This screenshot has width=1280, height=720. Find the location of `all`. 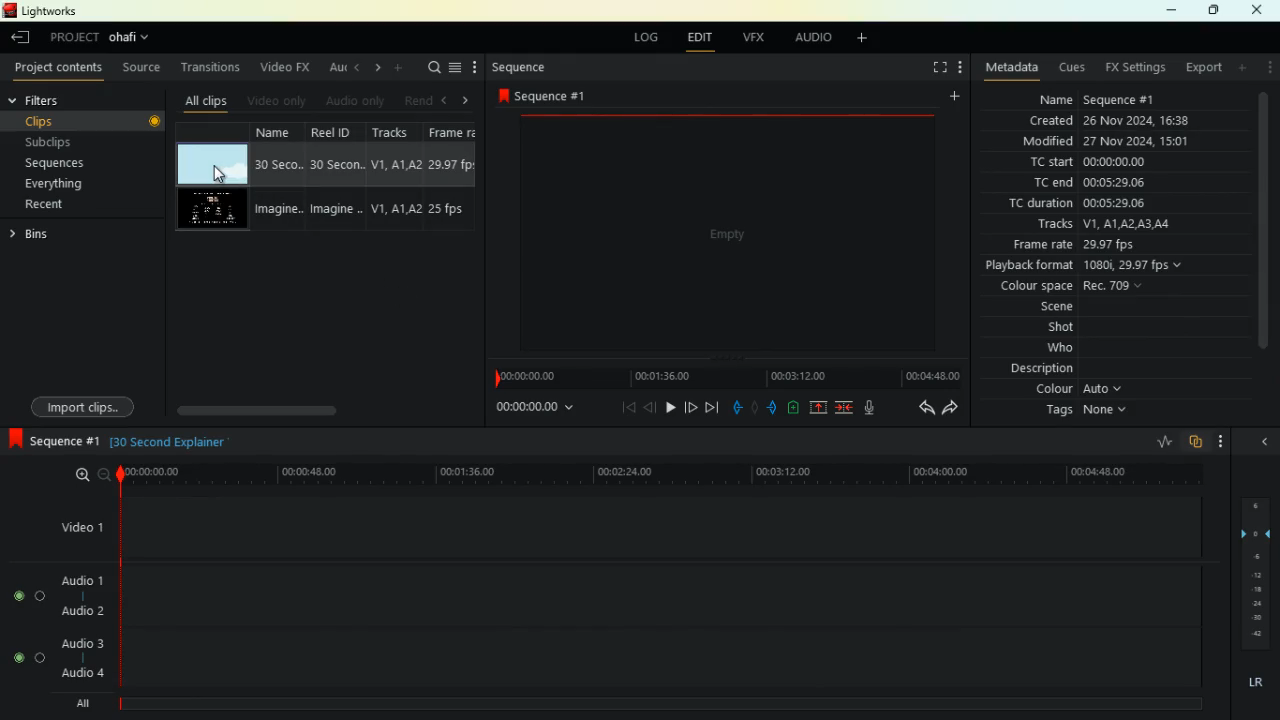

all is located at coordinates (80, 705).